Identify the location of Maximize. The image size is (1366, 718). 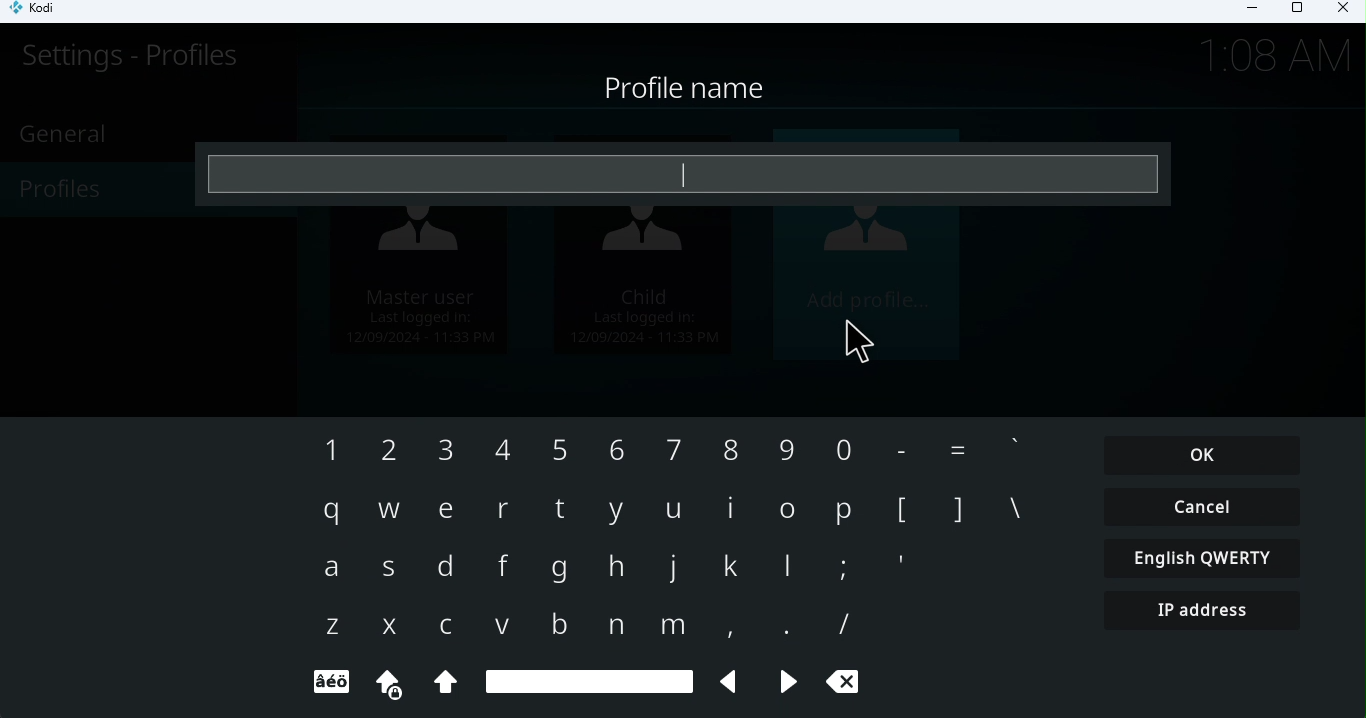
(1296, 12).